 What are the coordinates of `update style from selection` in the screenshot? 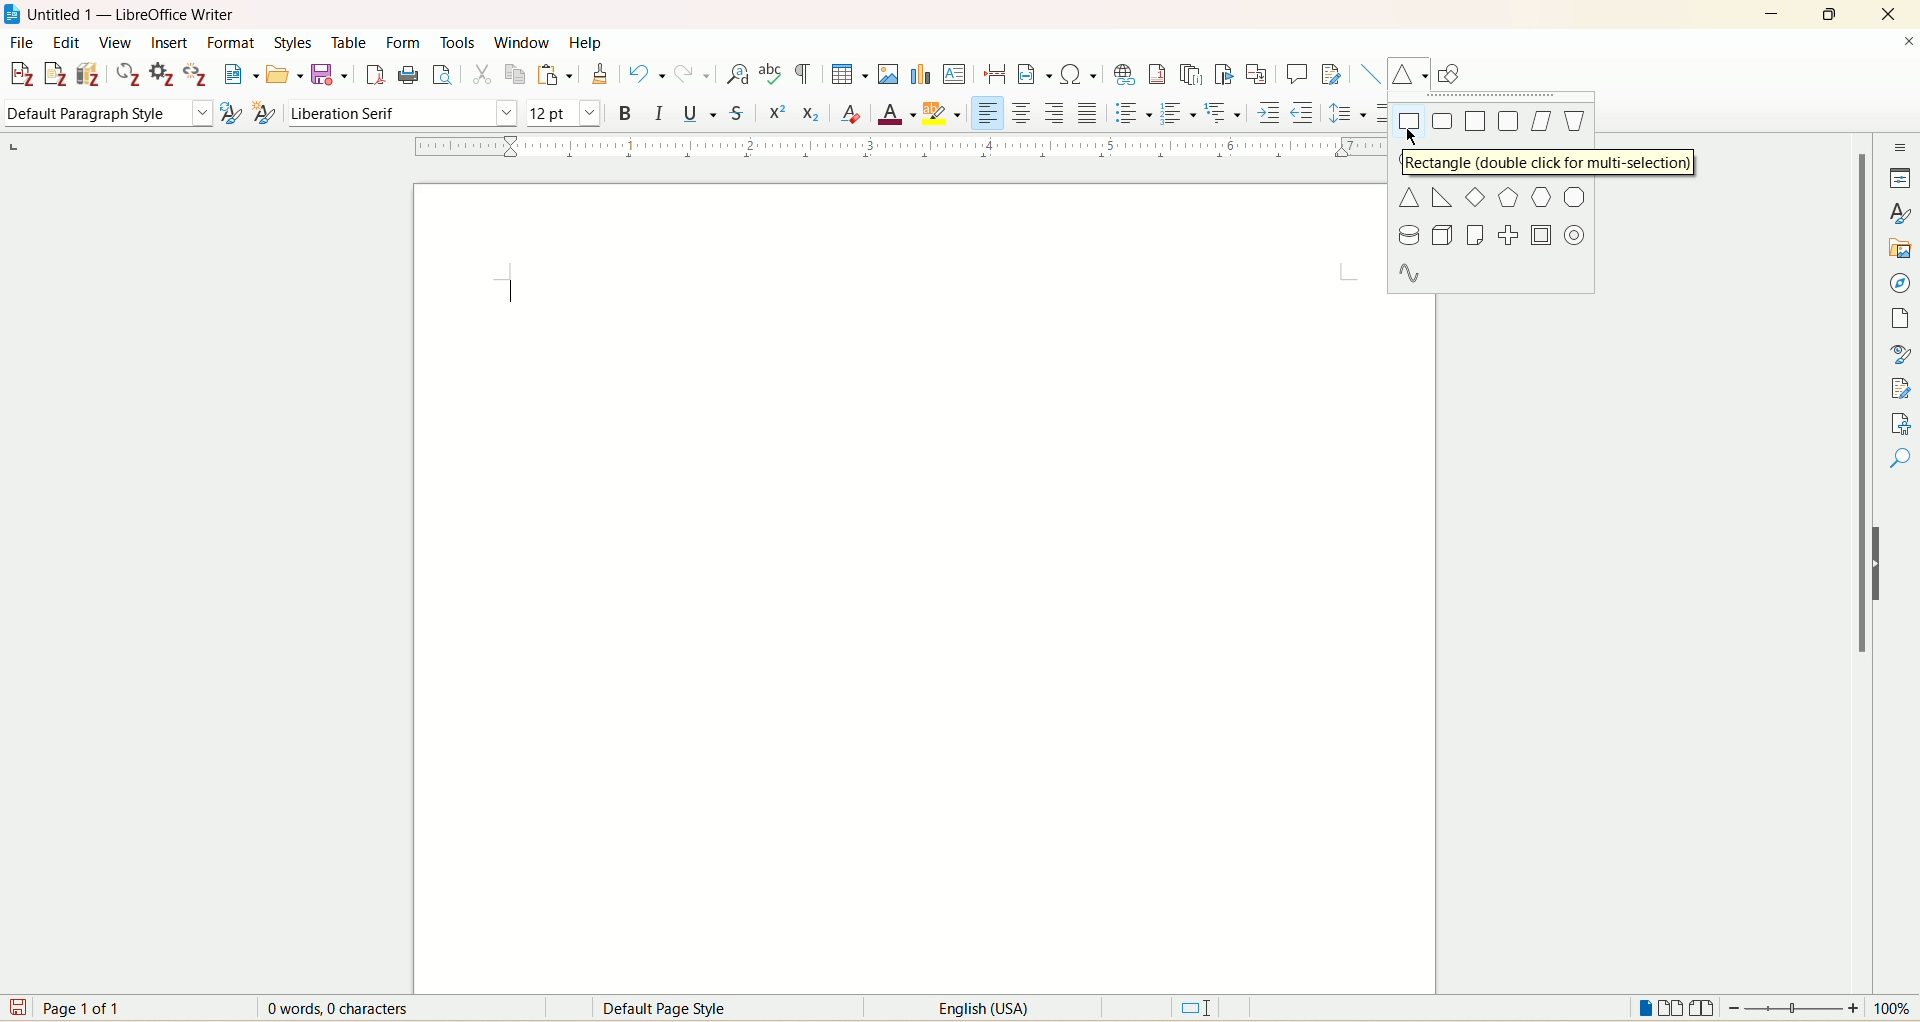 It's located at (230, 112).